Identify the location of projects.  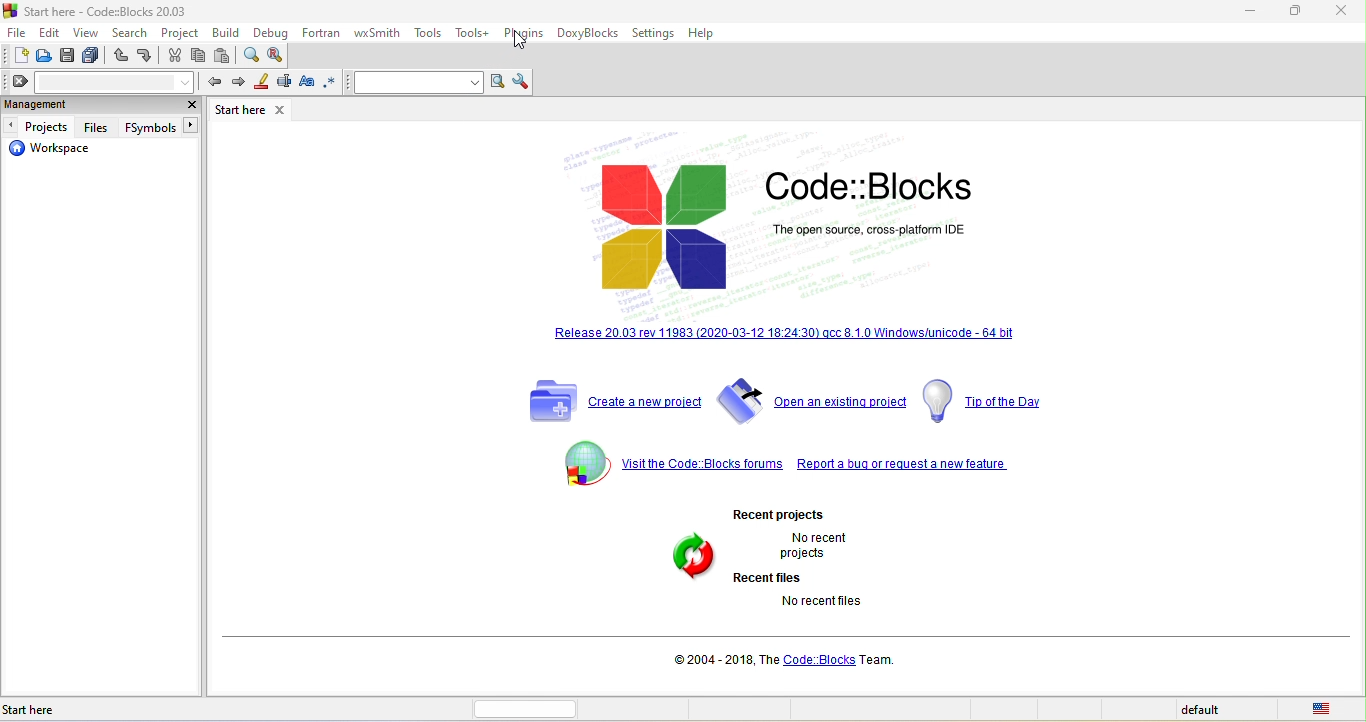
(41, 125).